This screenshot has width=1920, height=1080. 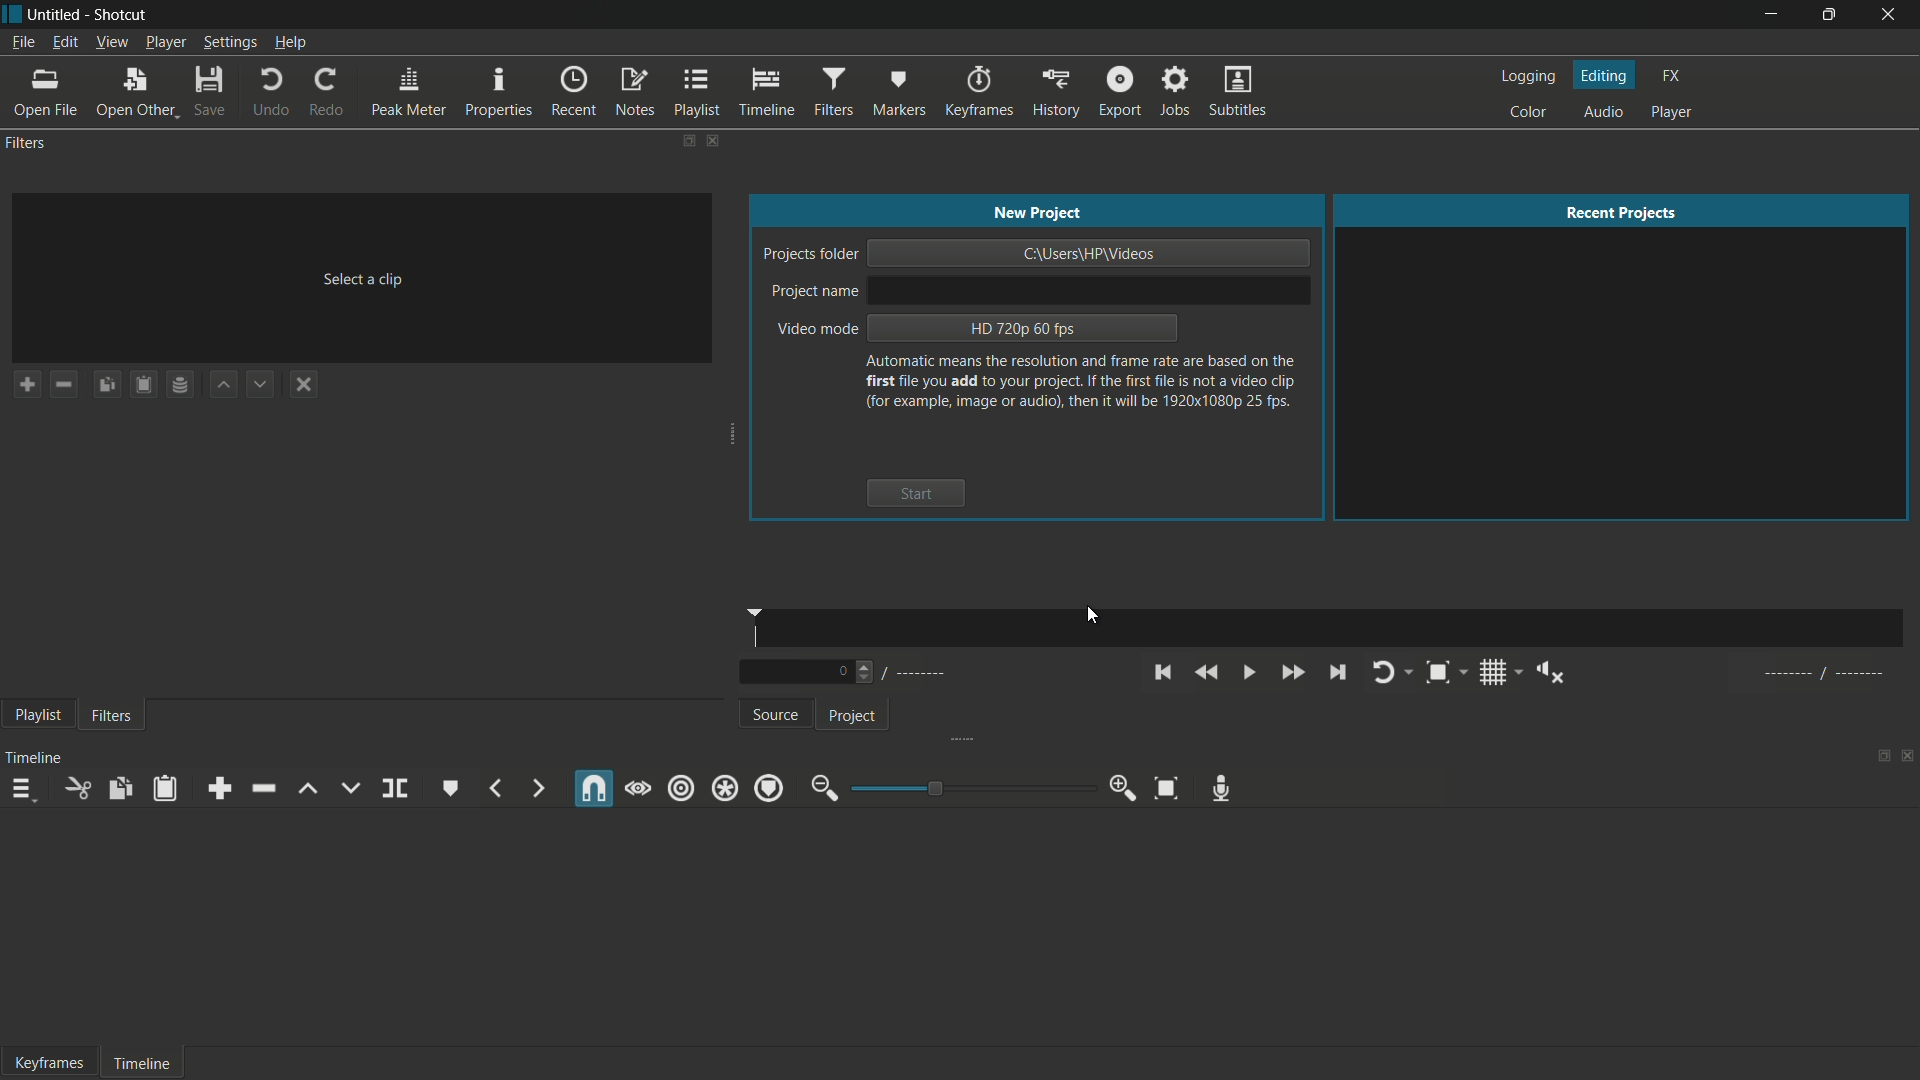 I want to click on ripple all tracks, so click(x=723, y=789).